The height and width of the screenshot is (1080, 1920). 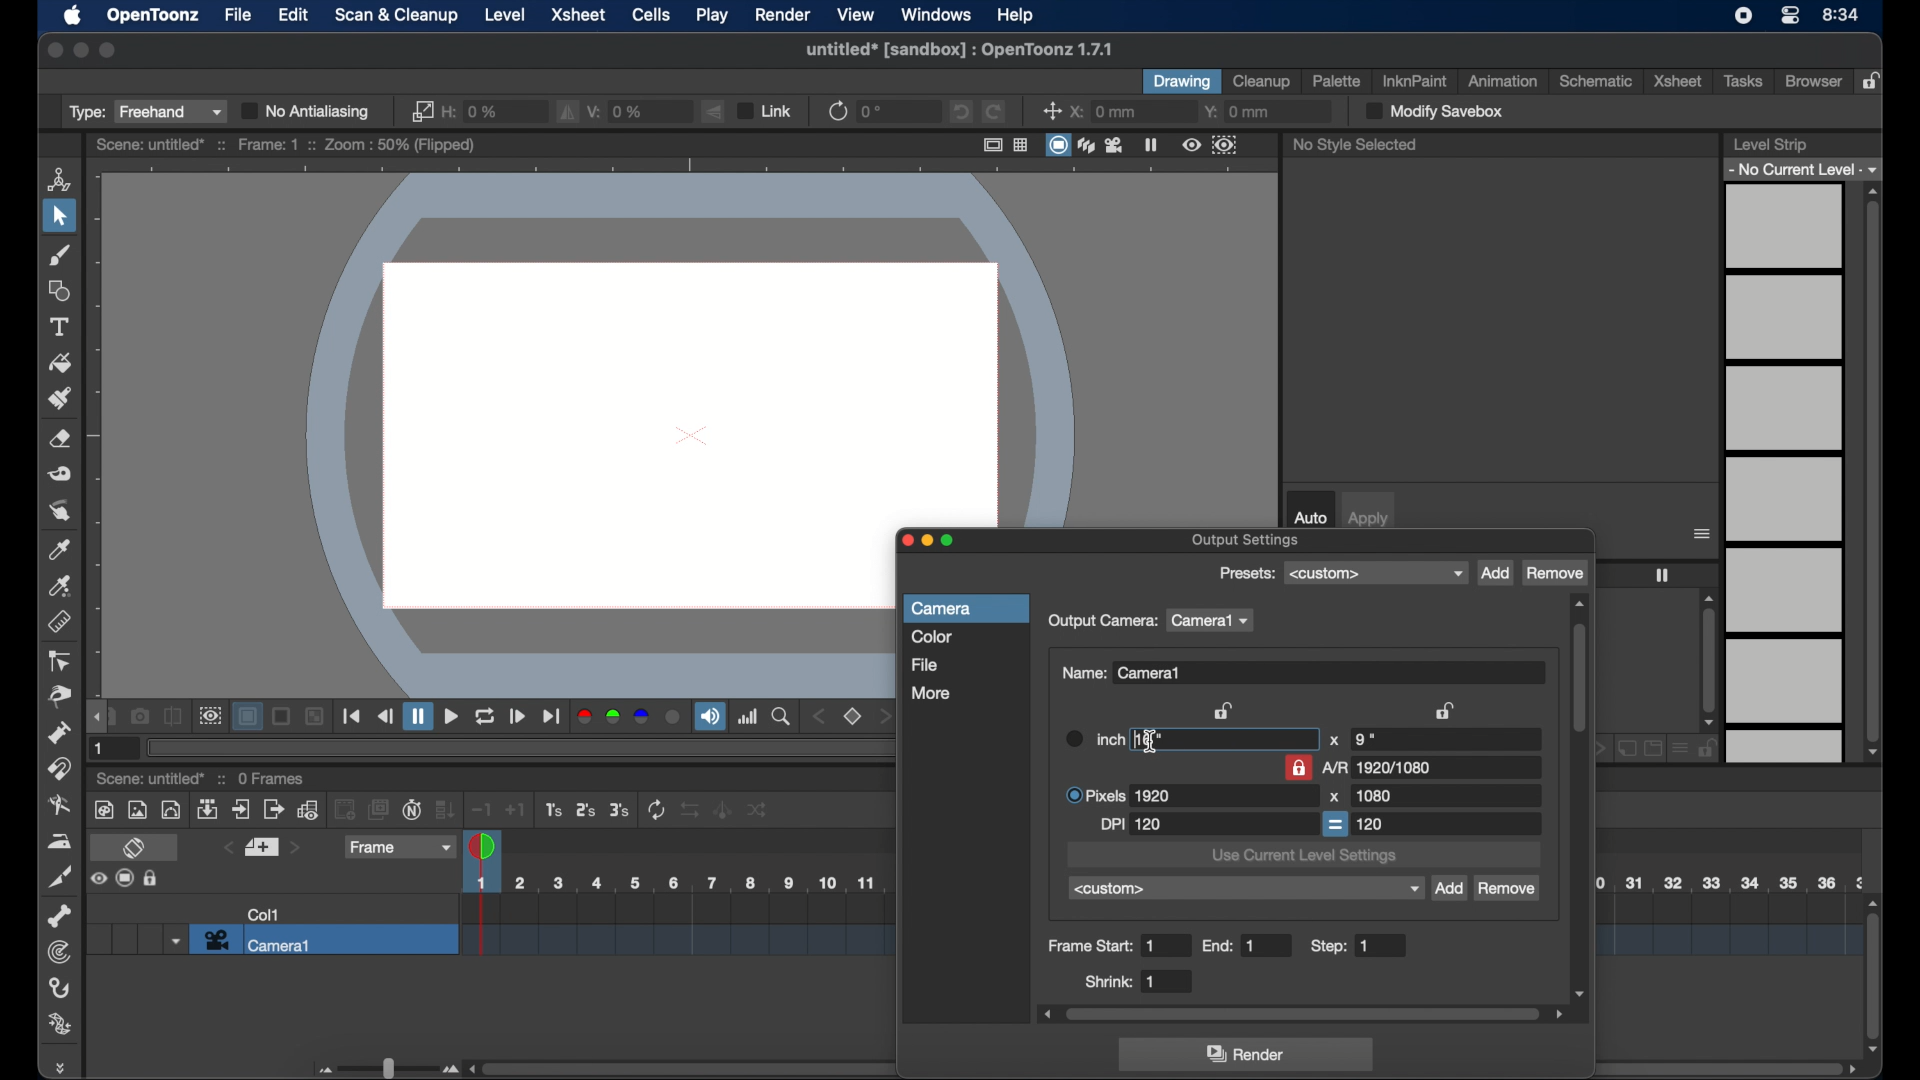 What do you see at coordinates (381, 810) in the screenshot?
I see `` at bounding box center [381, 810].